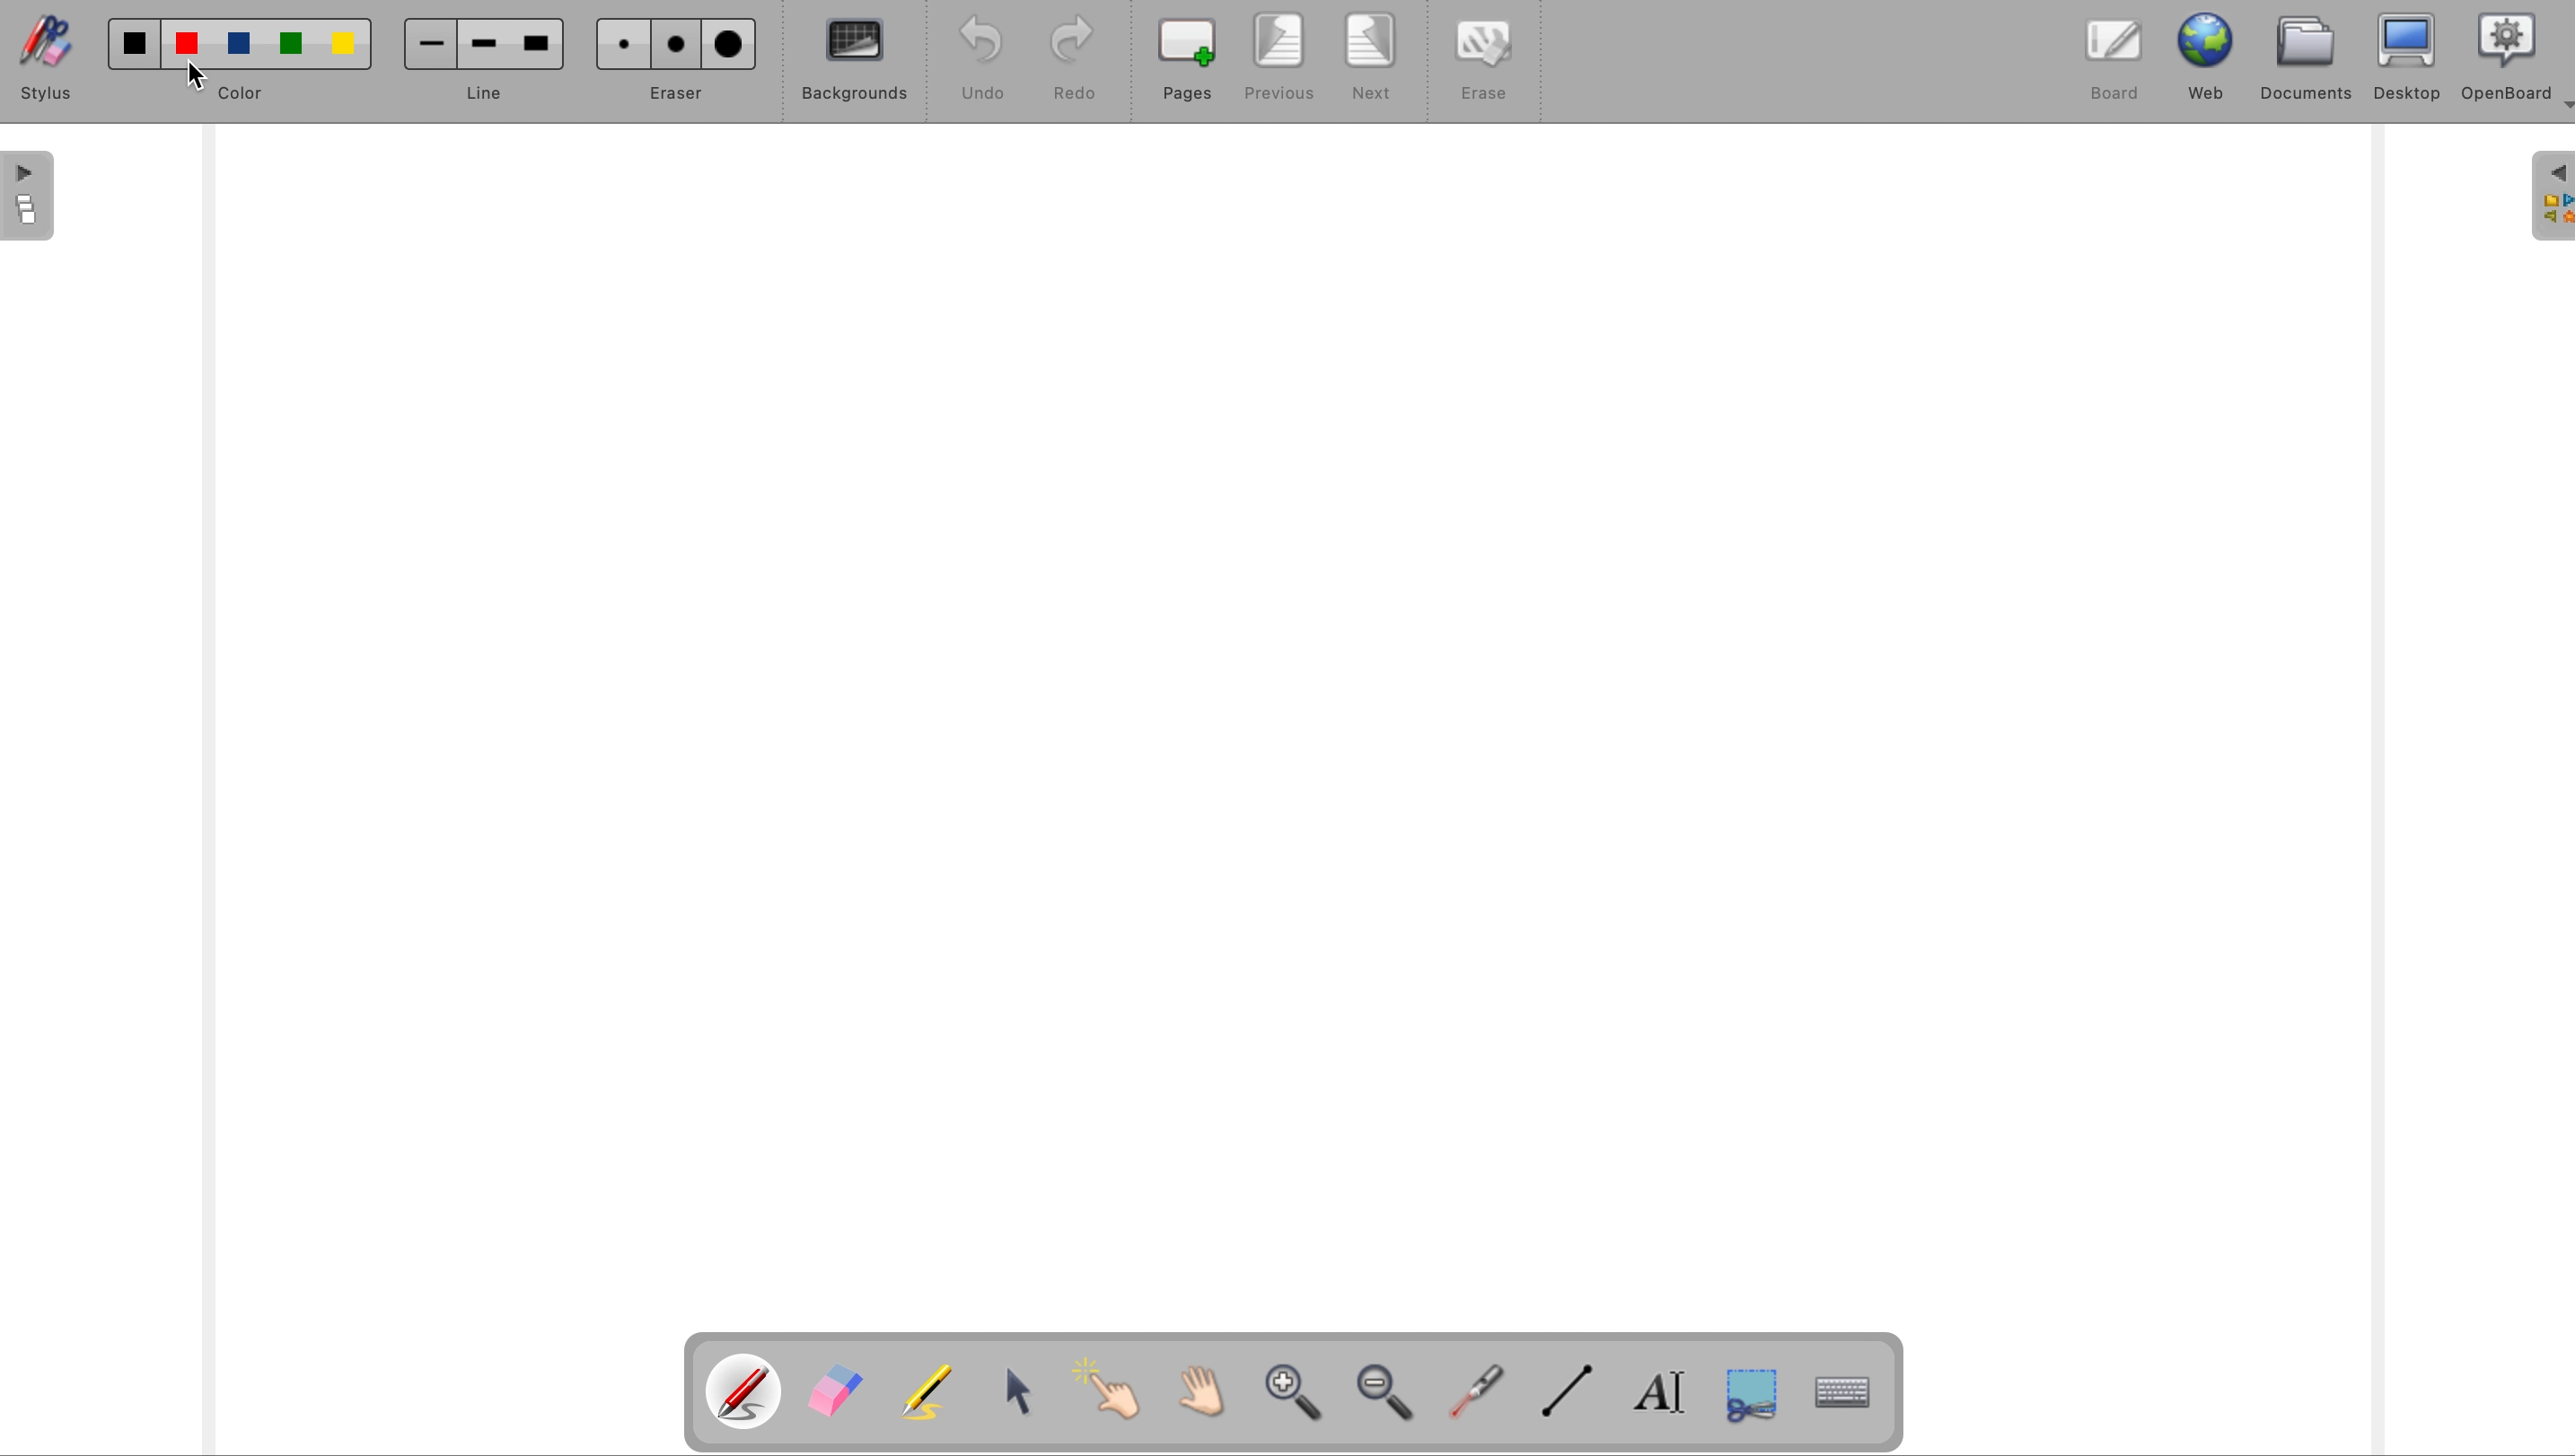 This screenshot has width=2575, height=1456. I want to click on line, so click(479, 62).